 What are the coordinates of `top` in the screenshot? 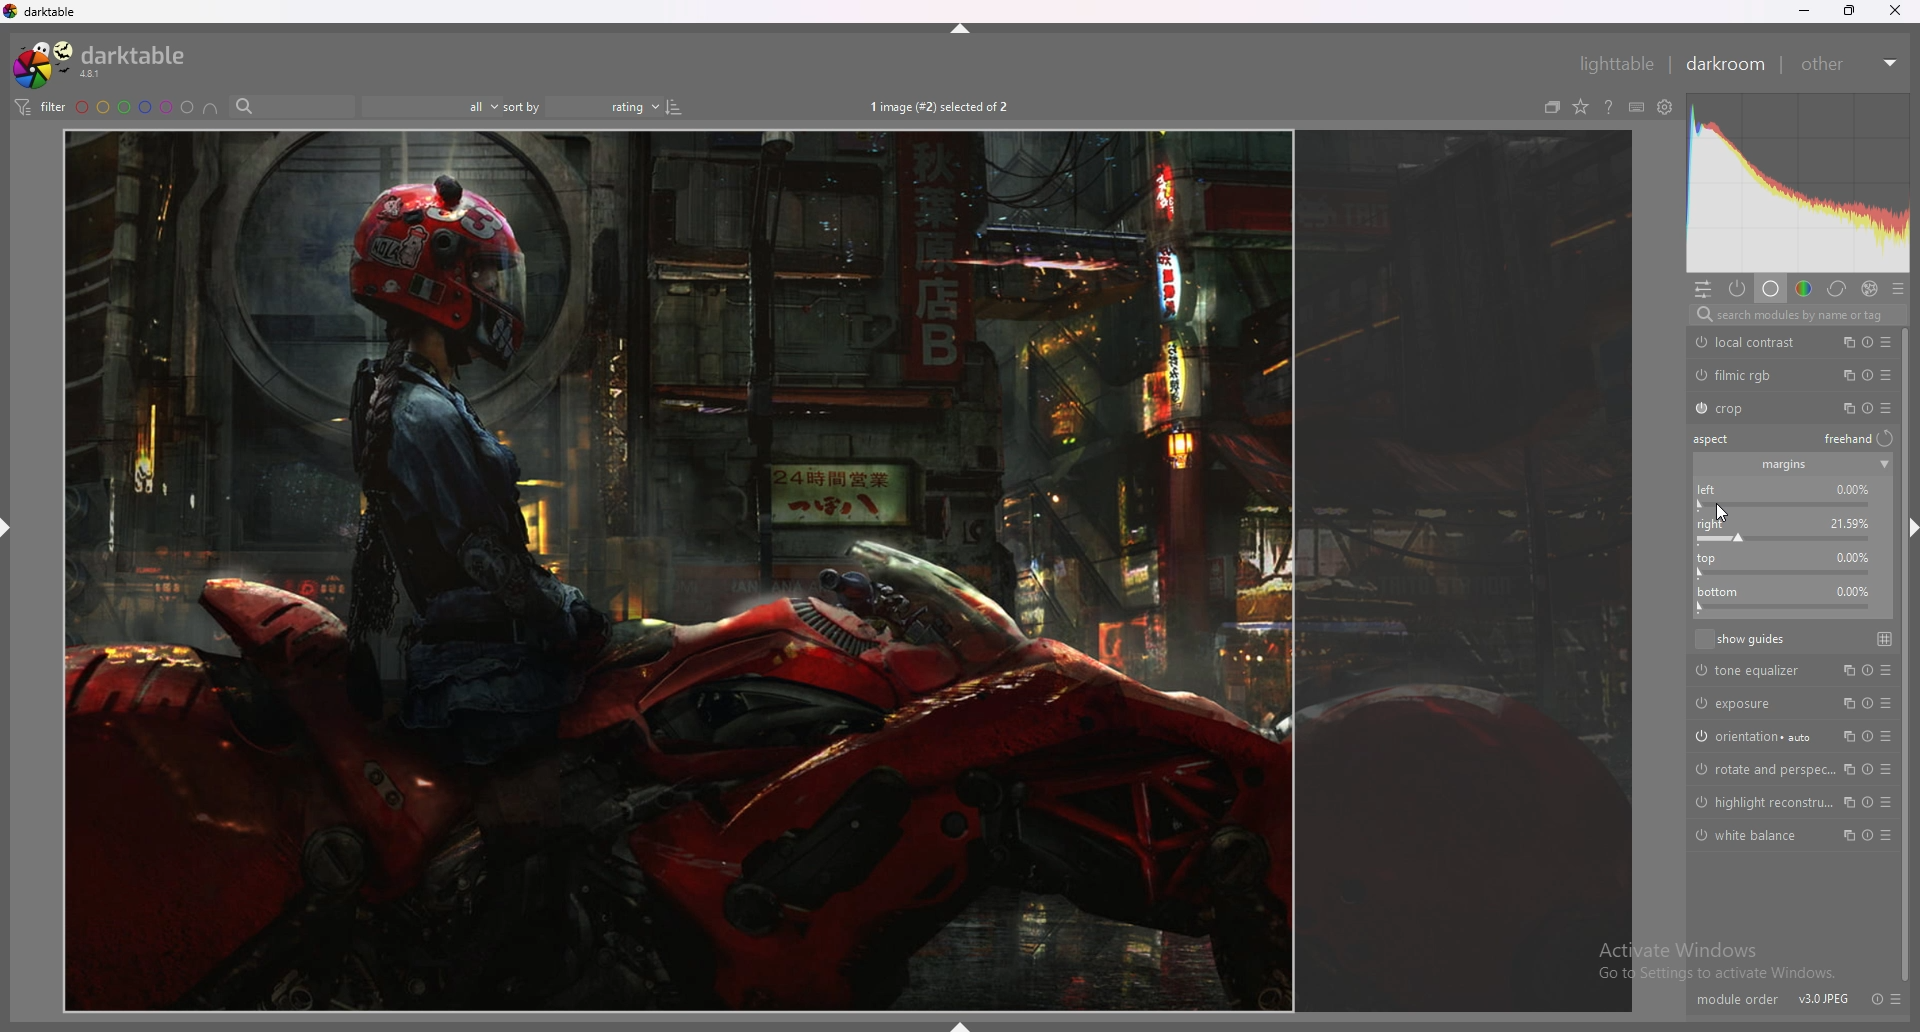 It's located at (1782, 564).